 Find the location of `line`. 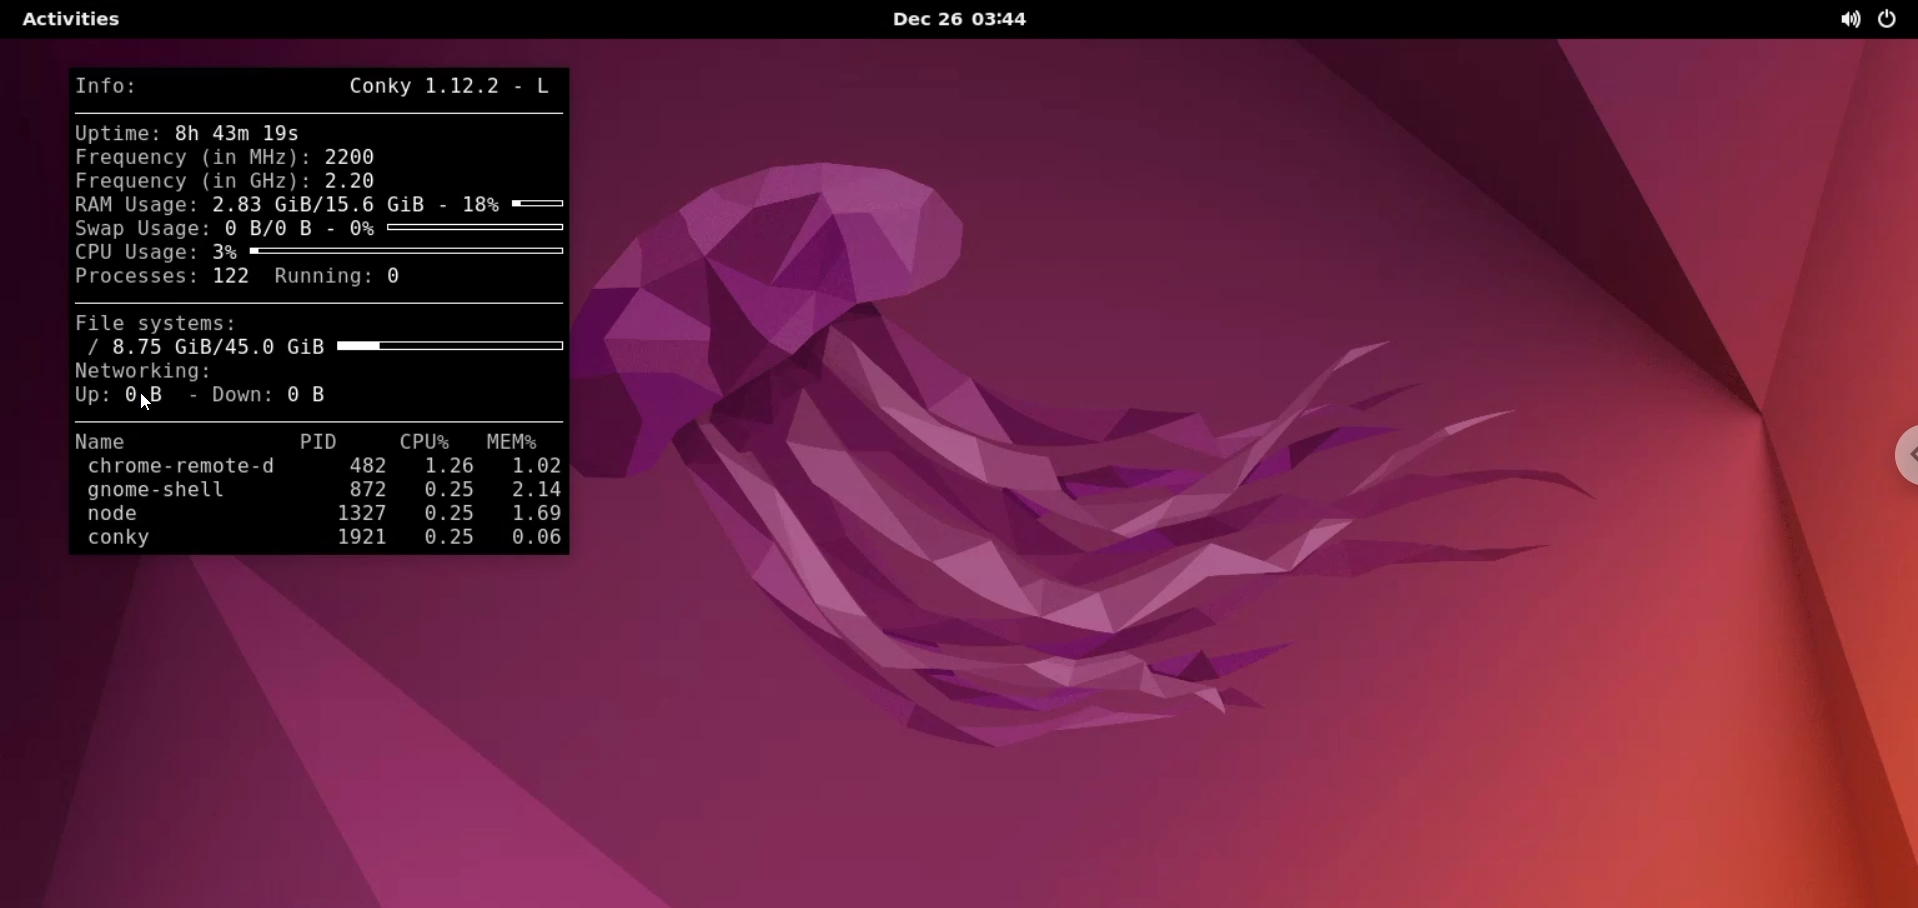

line is located at coordinates (318, 302).